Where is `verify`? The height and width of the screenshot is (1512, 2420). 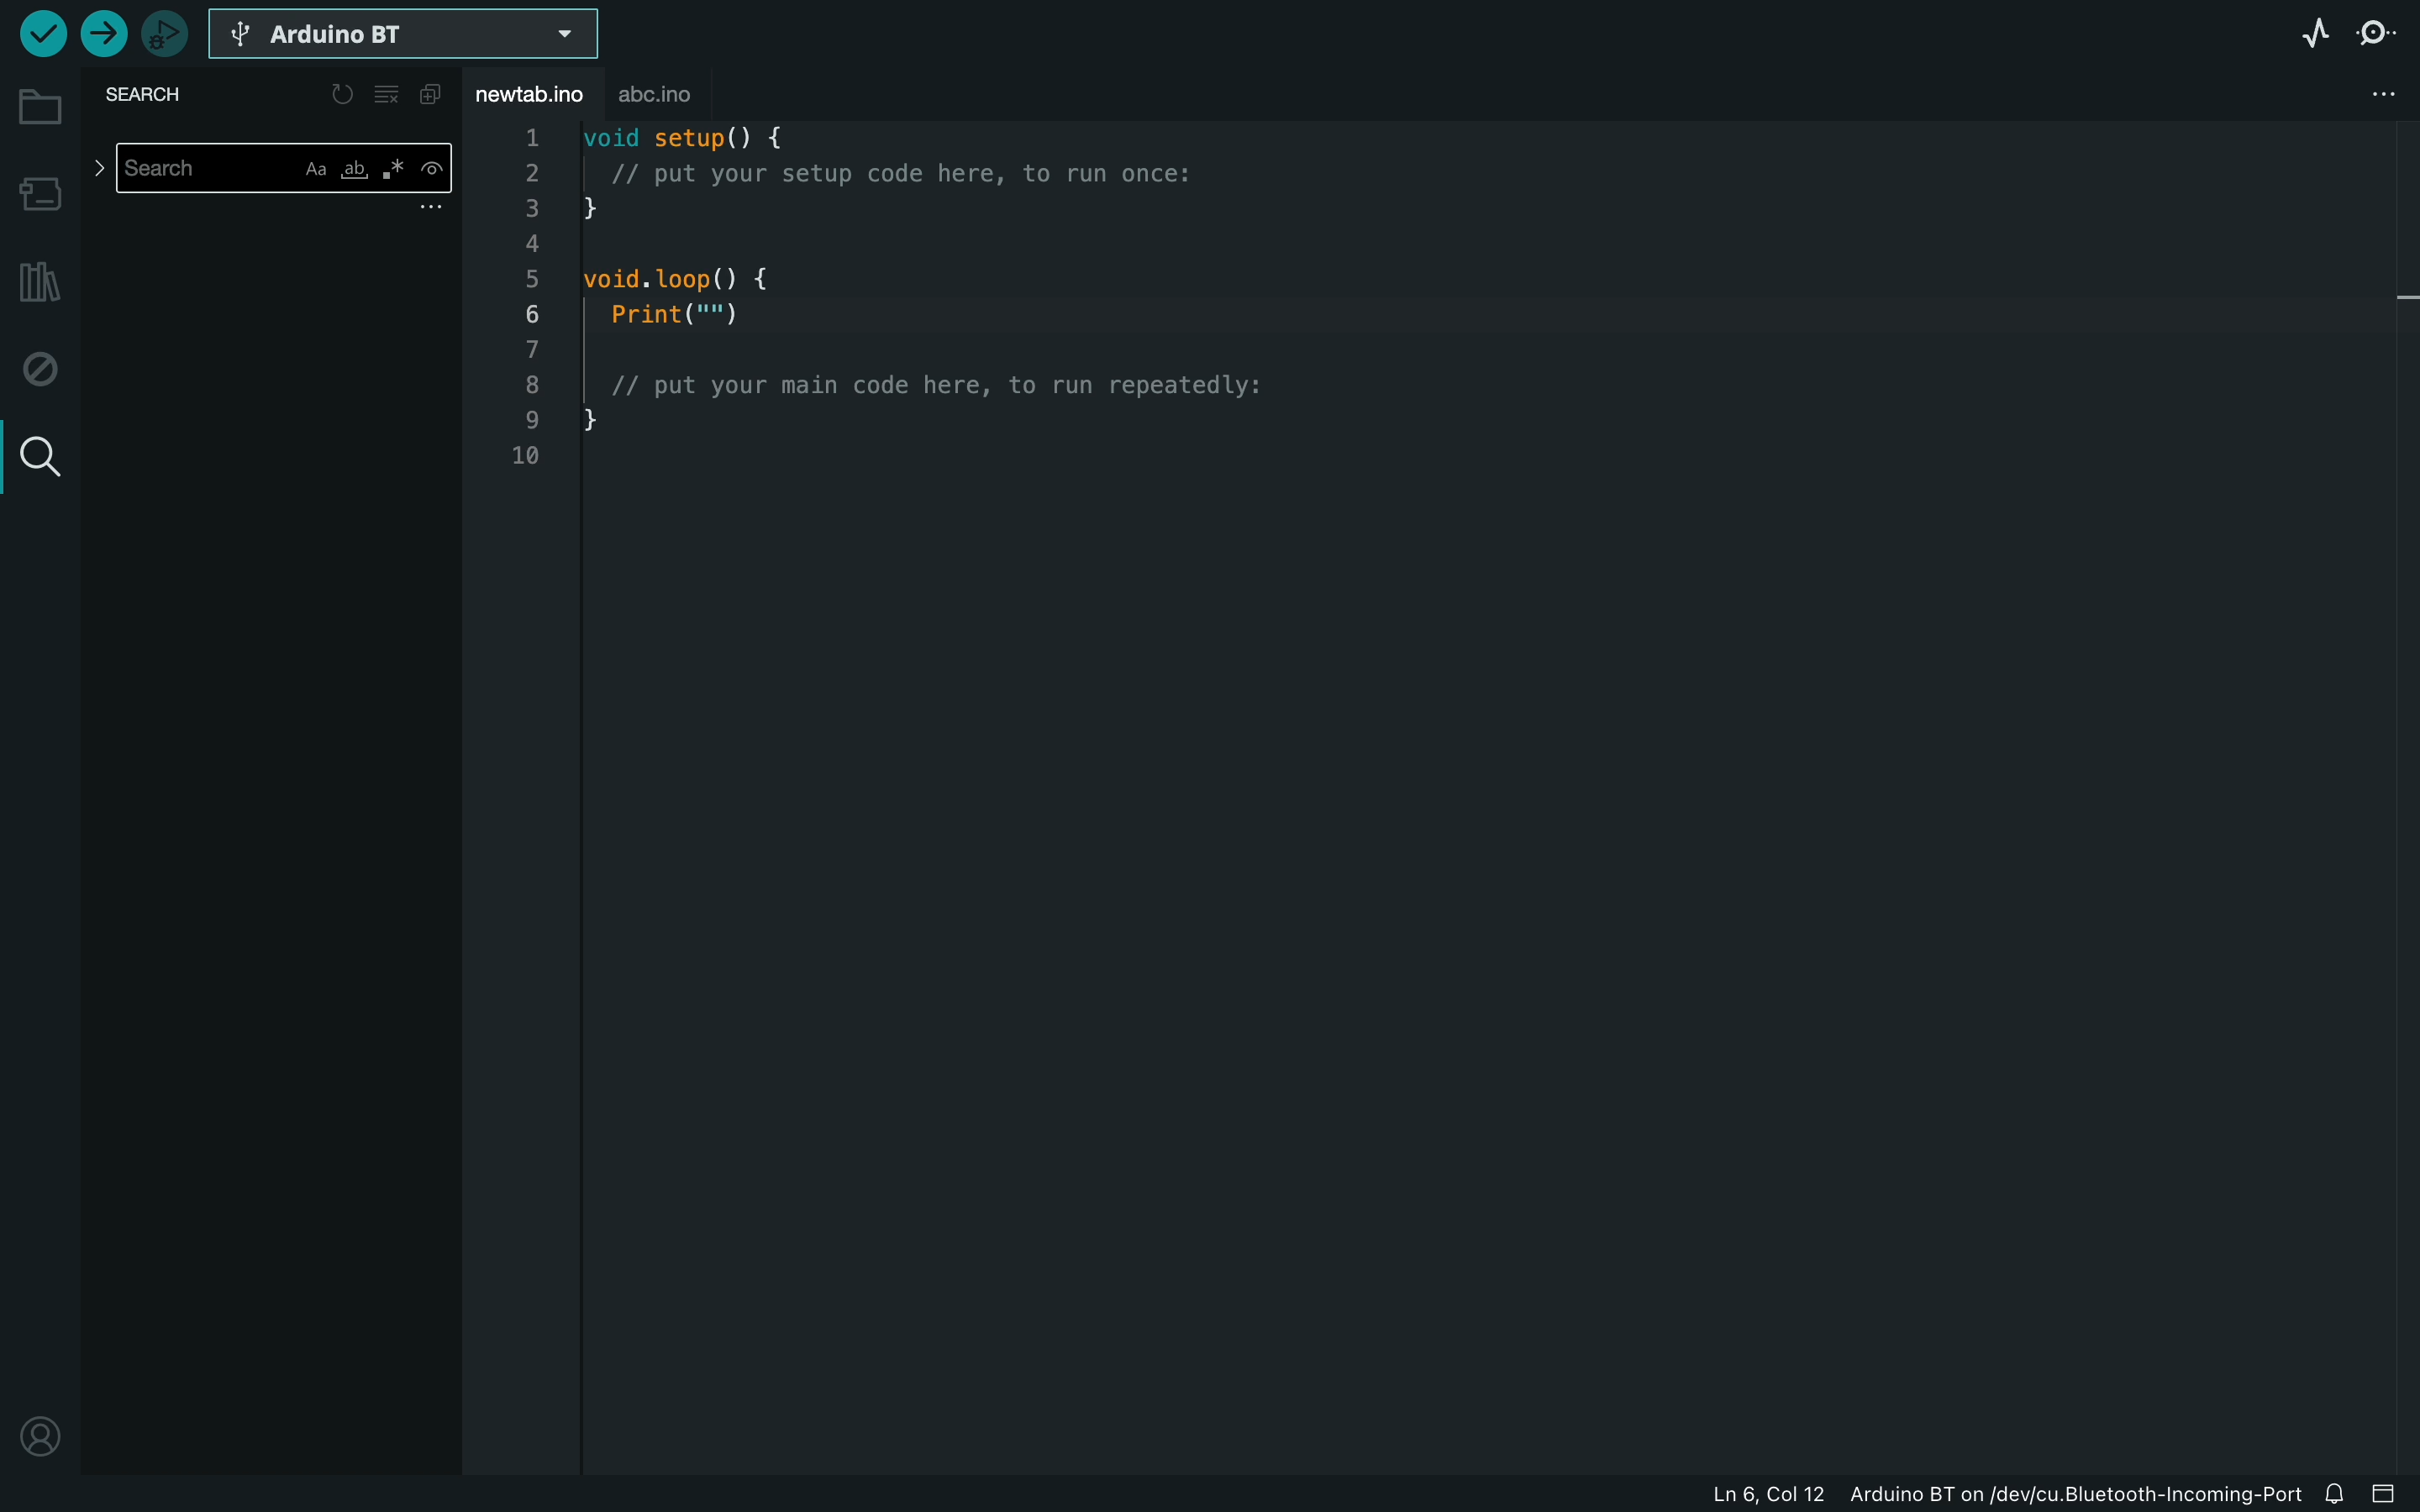 verify is located at coordinates (37, 35).